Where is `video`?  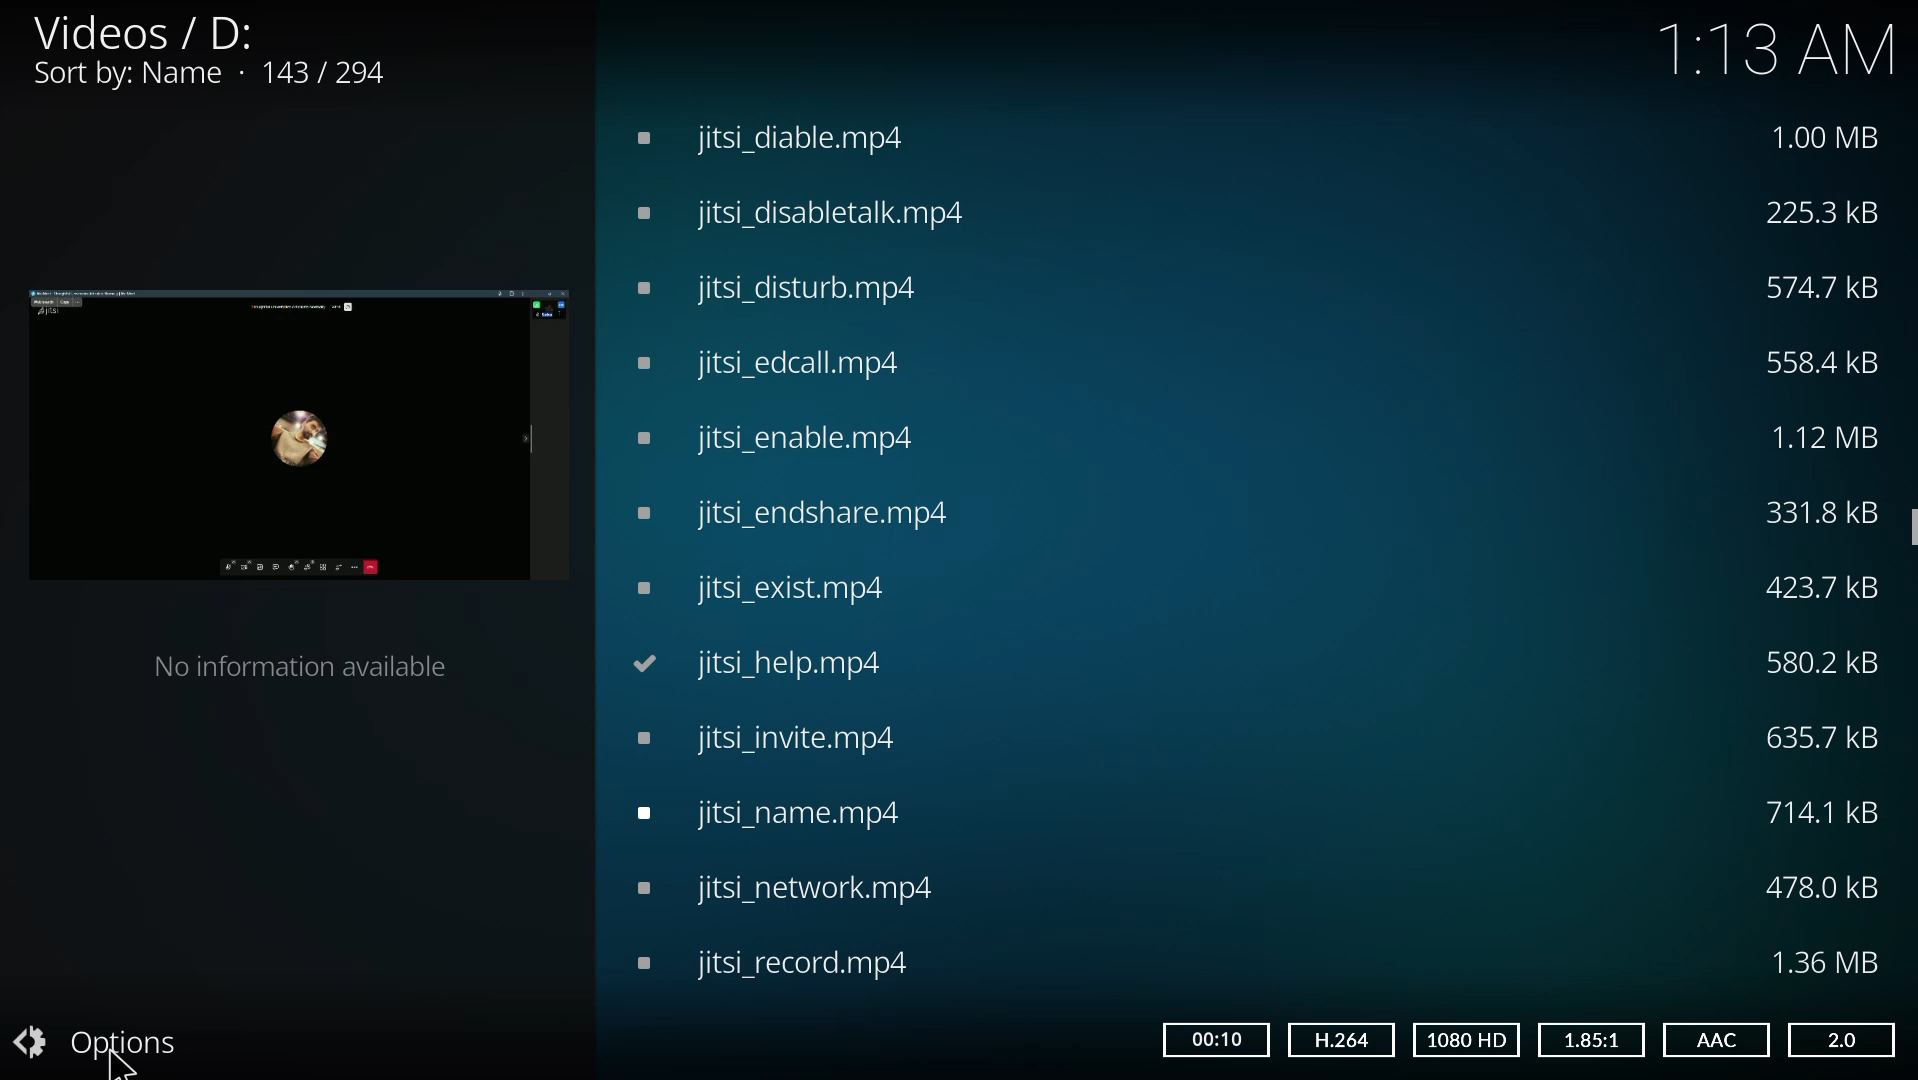 video is located at coordinates (755, 592).